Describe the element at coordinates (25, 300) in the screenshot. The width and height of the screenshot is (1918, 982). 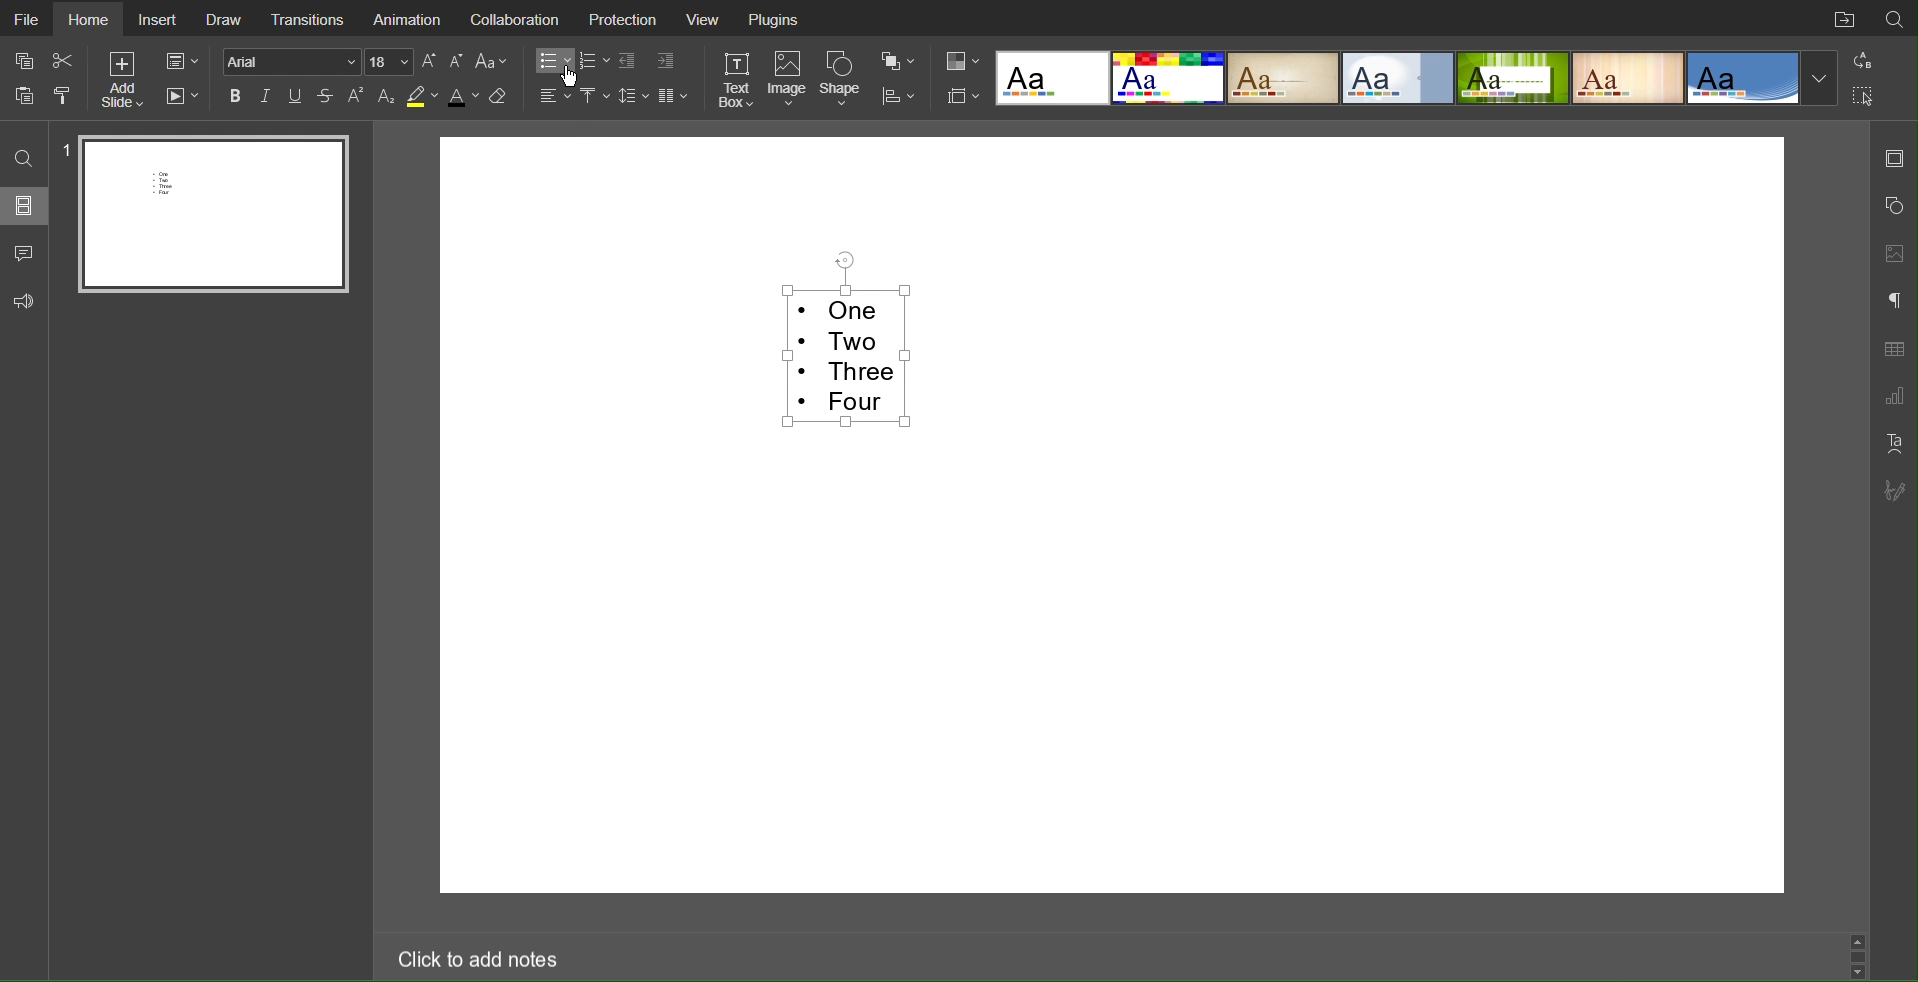
I see `Feedback and Support` at that location.